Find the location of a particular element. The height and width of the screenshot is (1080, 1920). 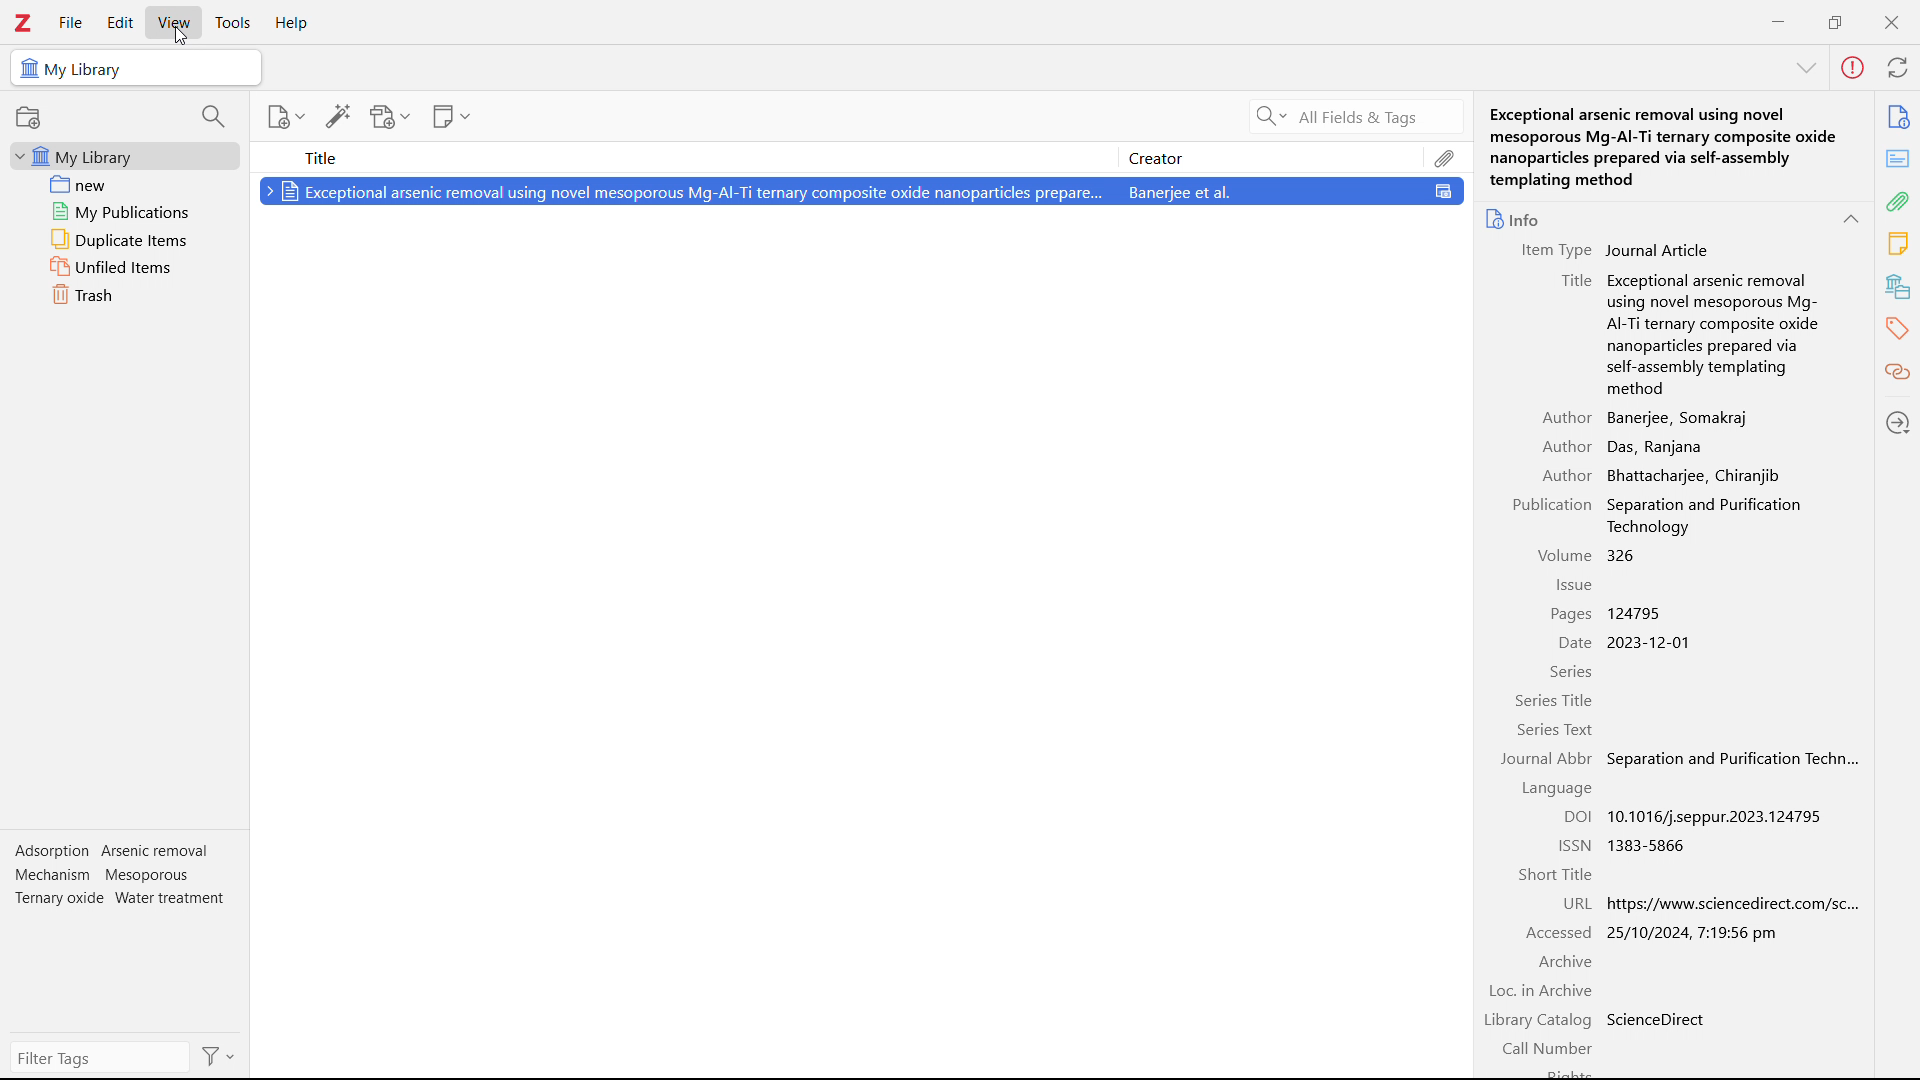

cursor is located at coordinates (181, 34).